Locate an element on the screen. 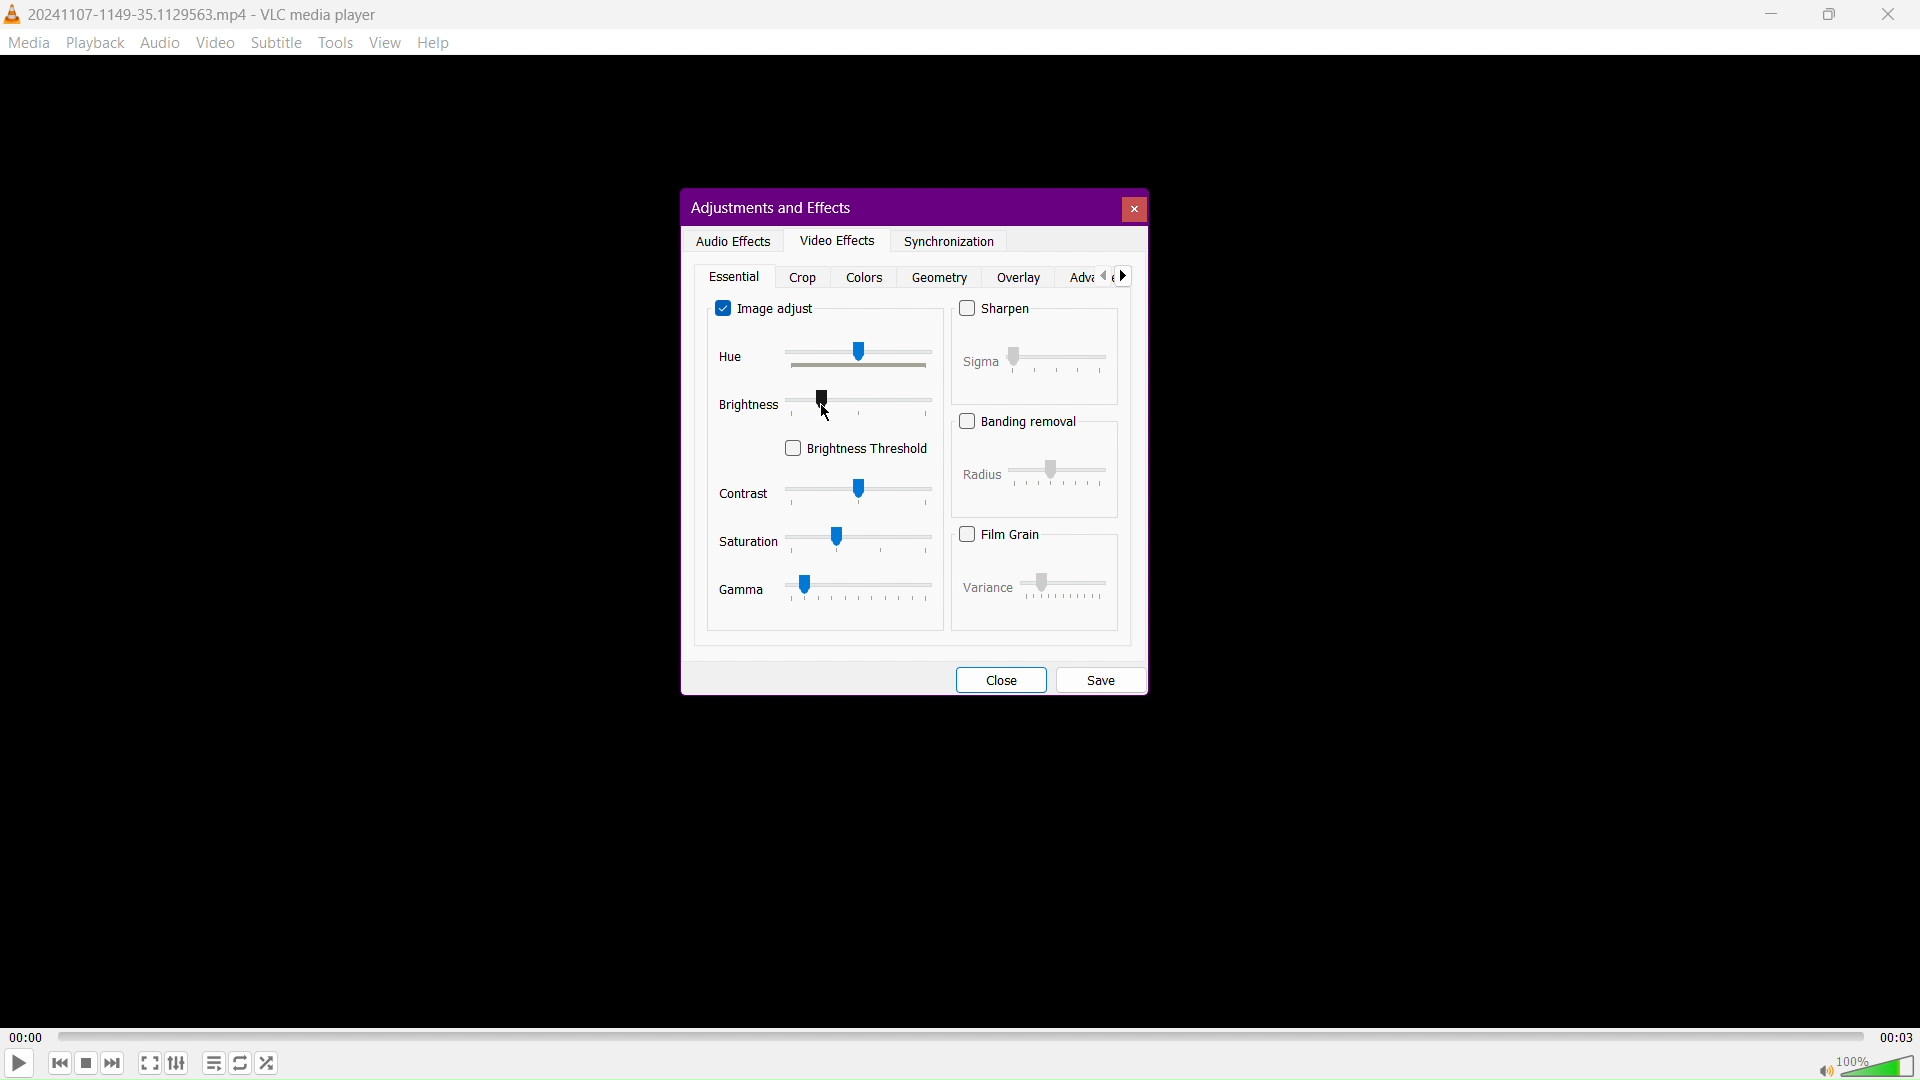 This screenshot has width=1920, height=1080. Colors is located at coordinates (863, 277).